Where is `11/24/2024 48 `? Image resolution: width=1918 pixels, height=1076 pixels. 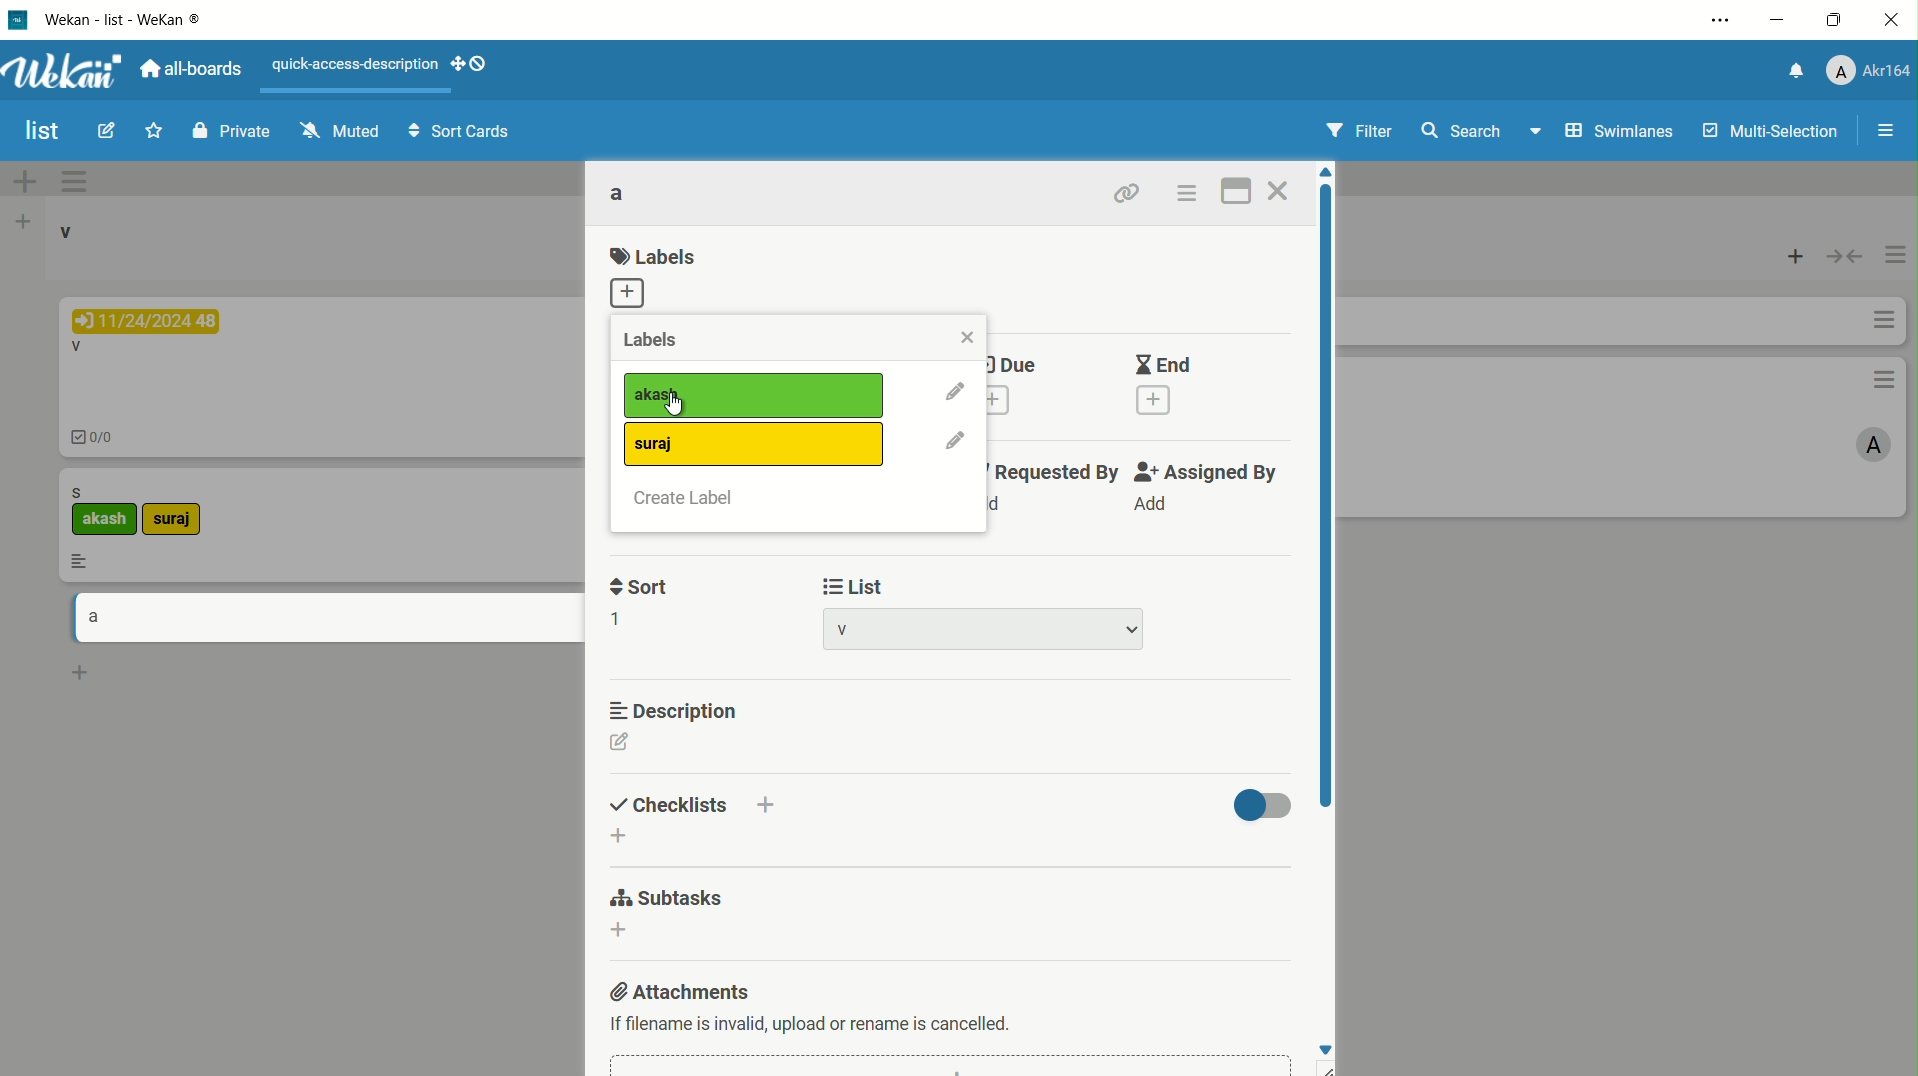
11/24/2024 48  is located at coordinates (154, 318).